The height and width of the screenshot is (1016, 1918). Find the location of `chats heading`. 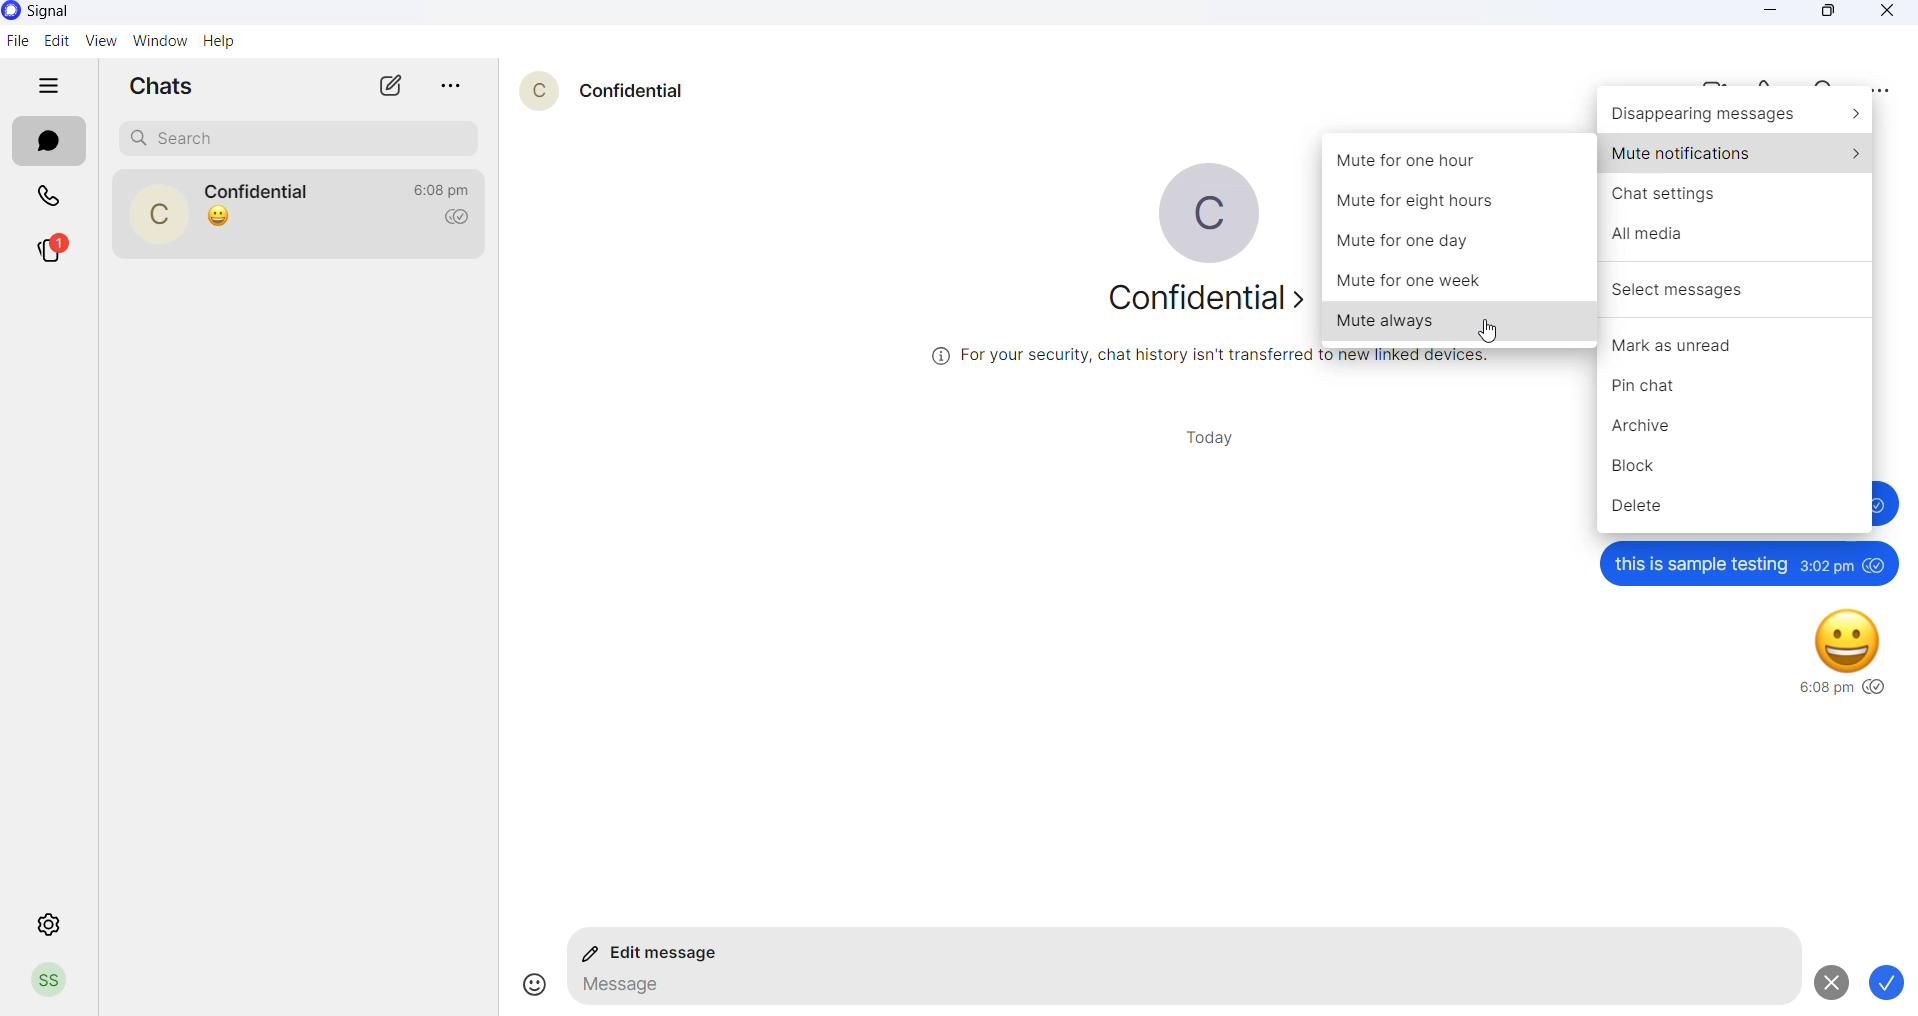

chats heading is located at coordinates (168, 90).